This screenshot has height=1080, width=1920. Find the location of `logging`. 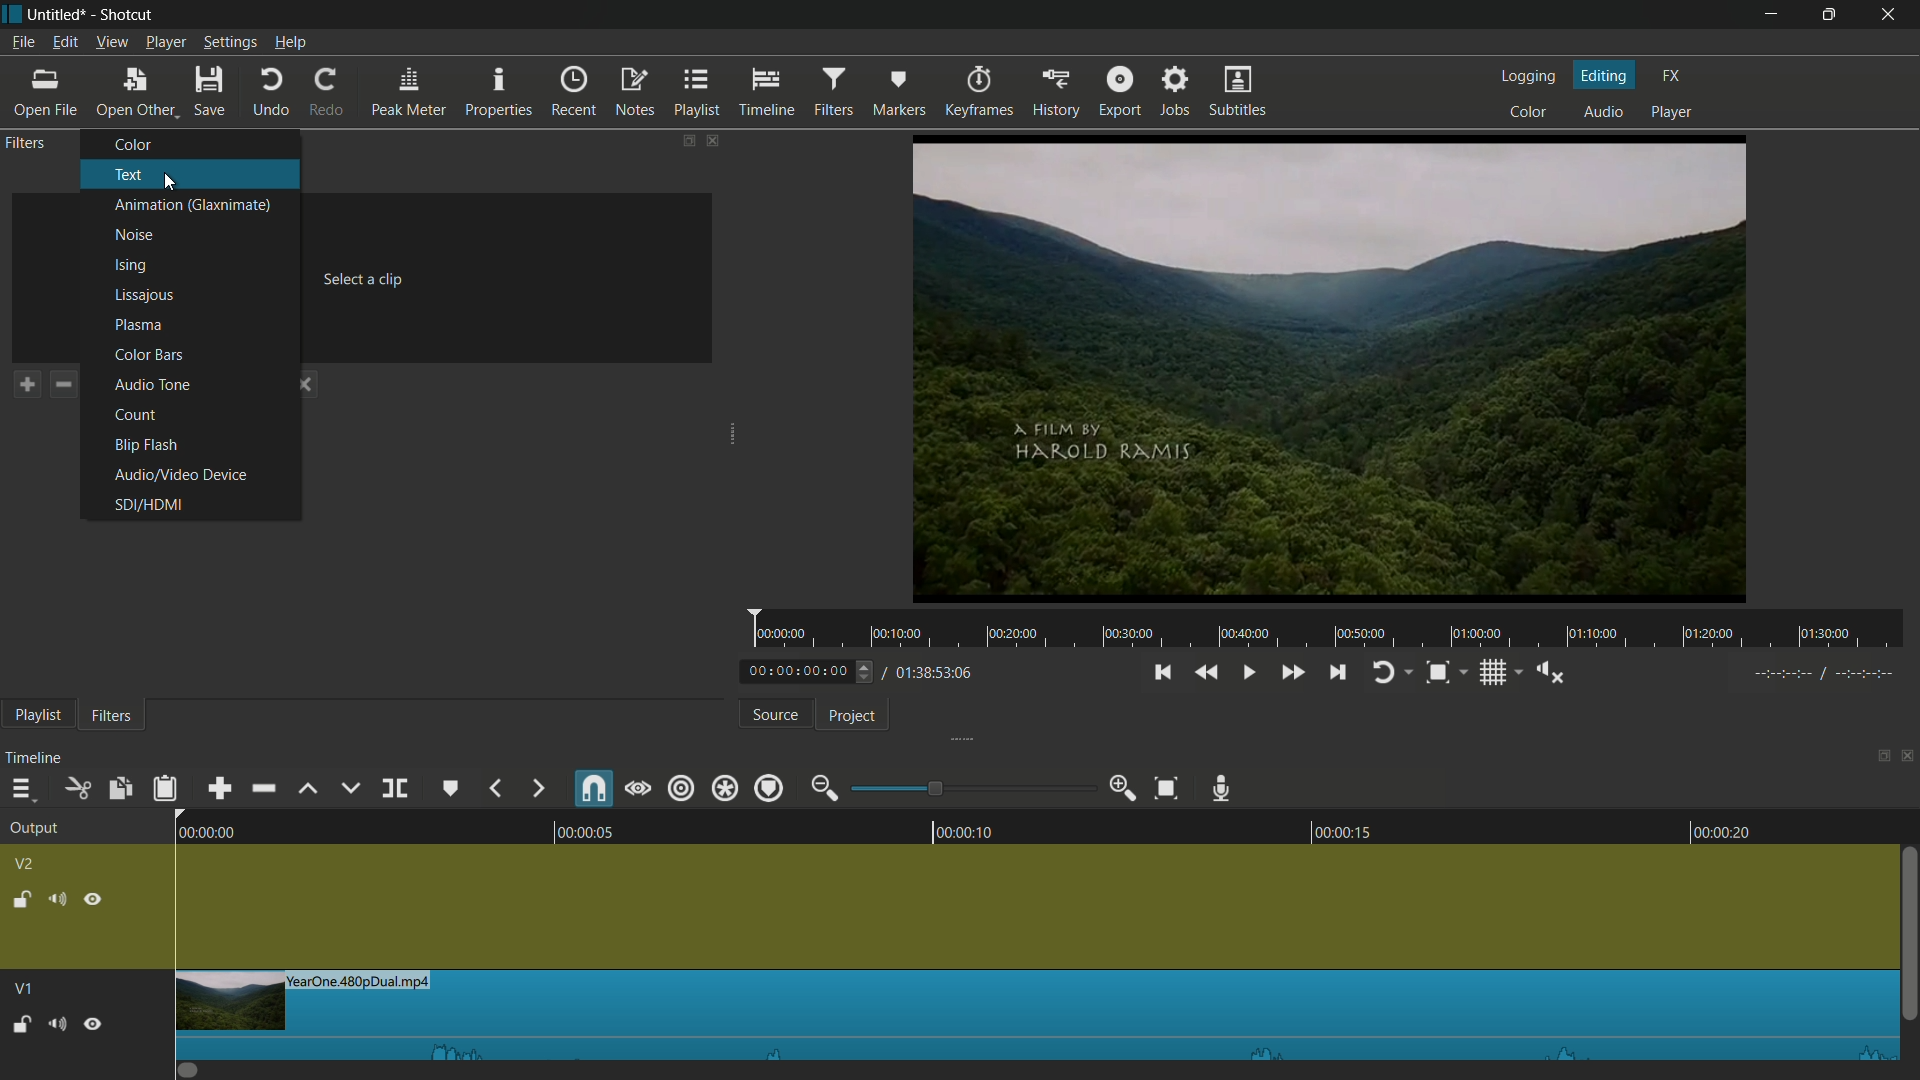

logging is located at coordinates (1531, 78).